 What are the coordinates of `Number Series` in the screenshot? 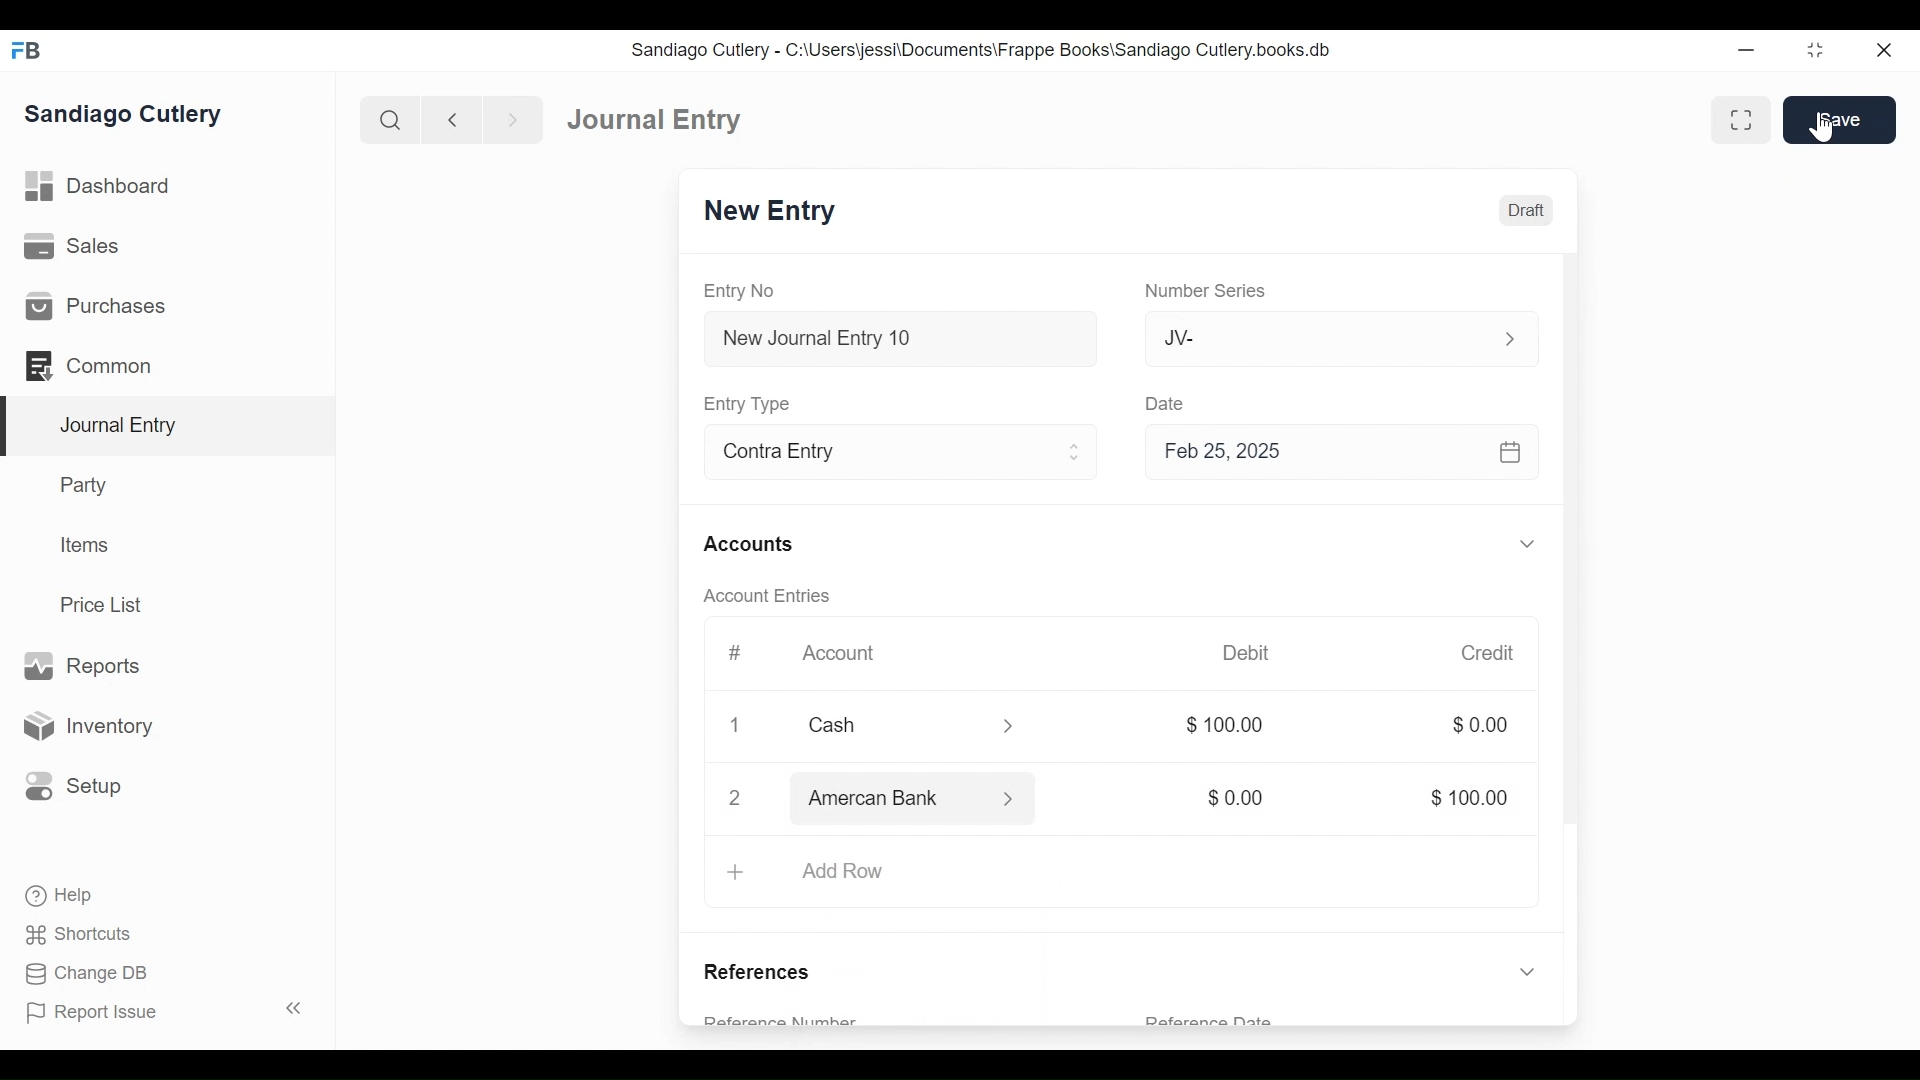 It's located at (1209, 292).